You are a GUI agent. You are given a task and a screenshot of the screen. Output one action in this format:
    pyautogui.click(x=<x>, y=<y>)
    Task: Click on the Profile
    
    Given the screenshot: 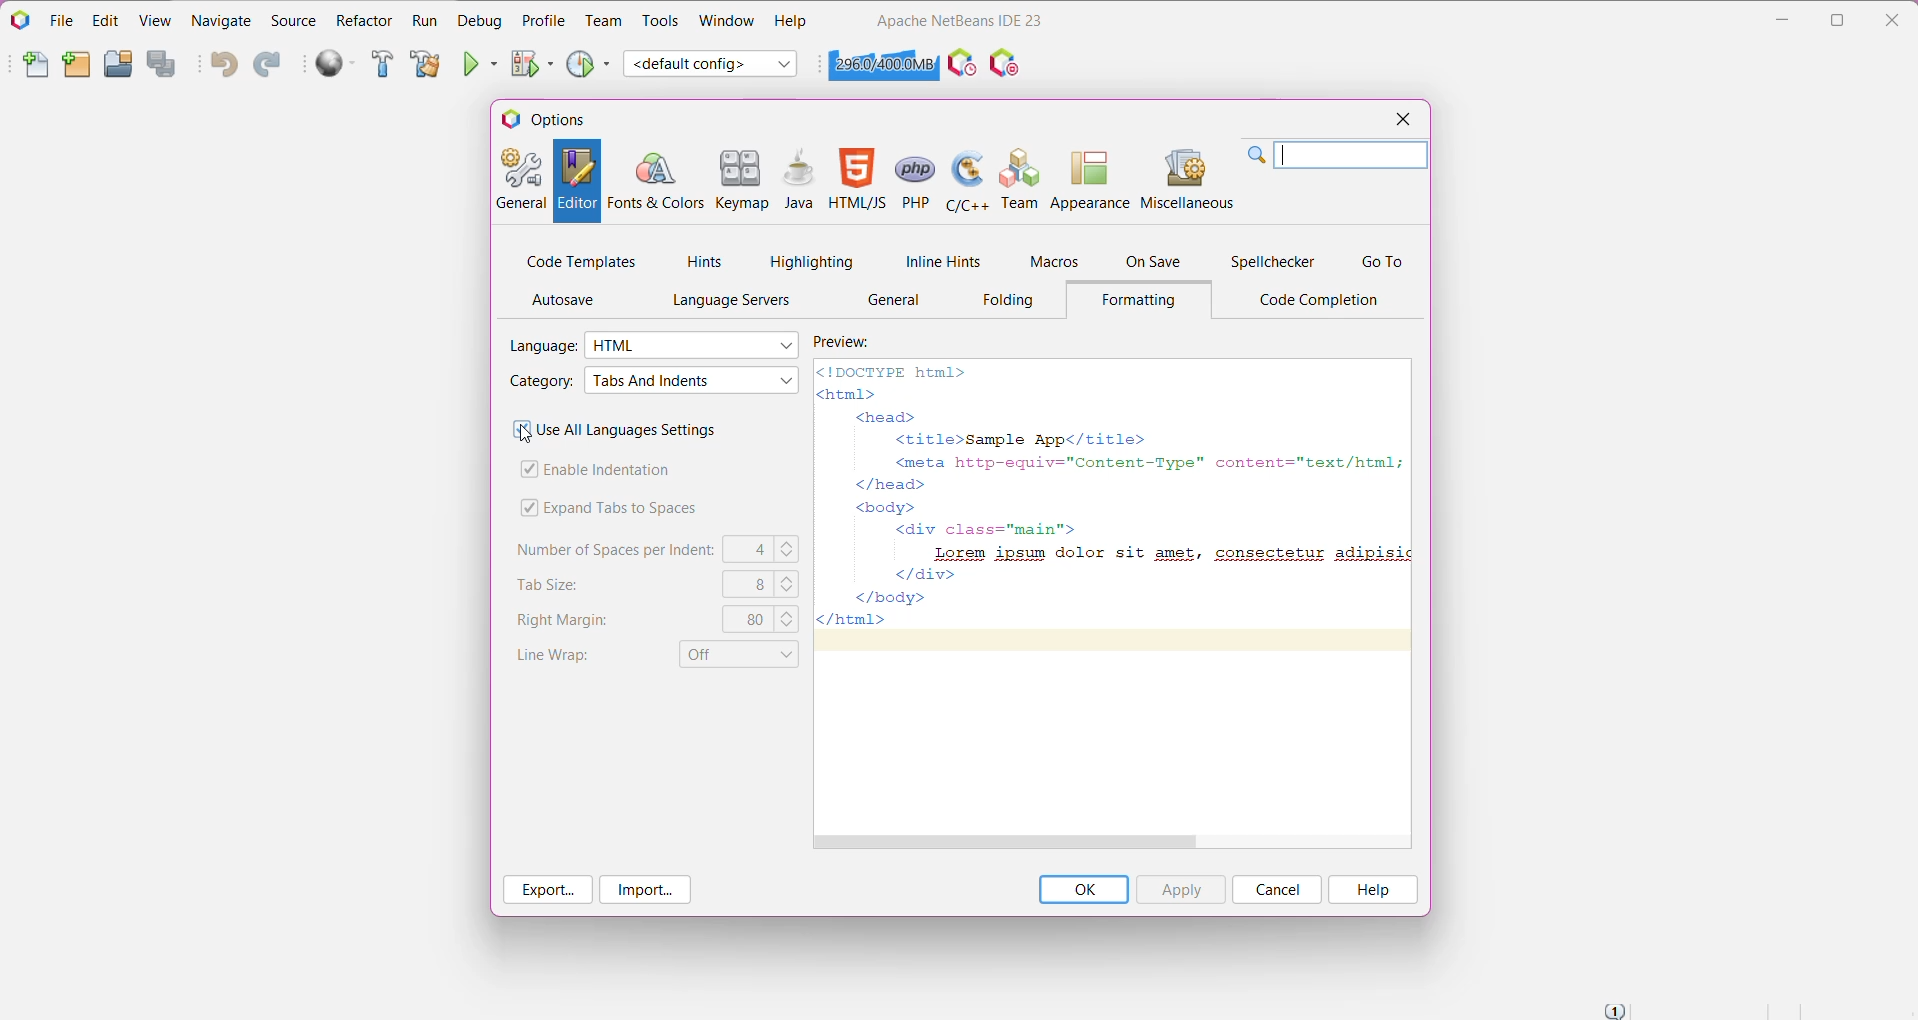 What is the action you would take?
    pyautogui.click(x=544, y=20)
    